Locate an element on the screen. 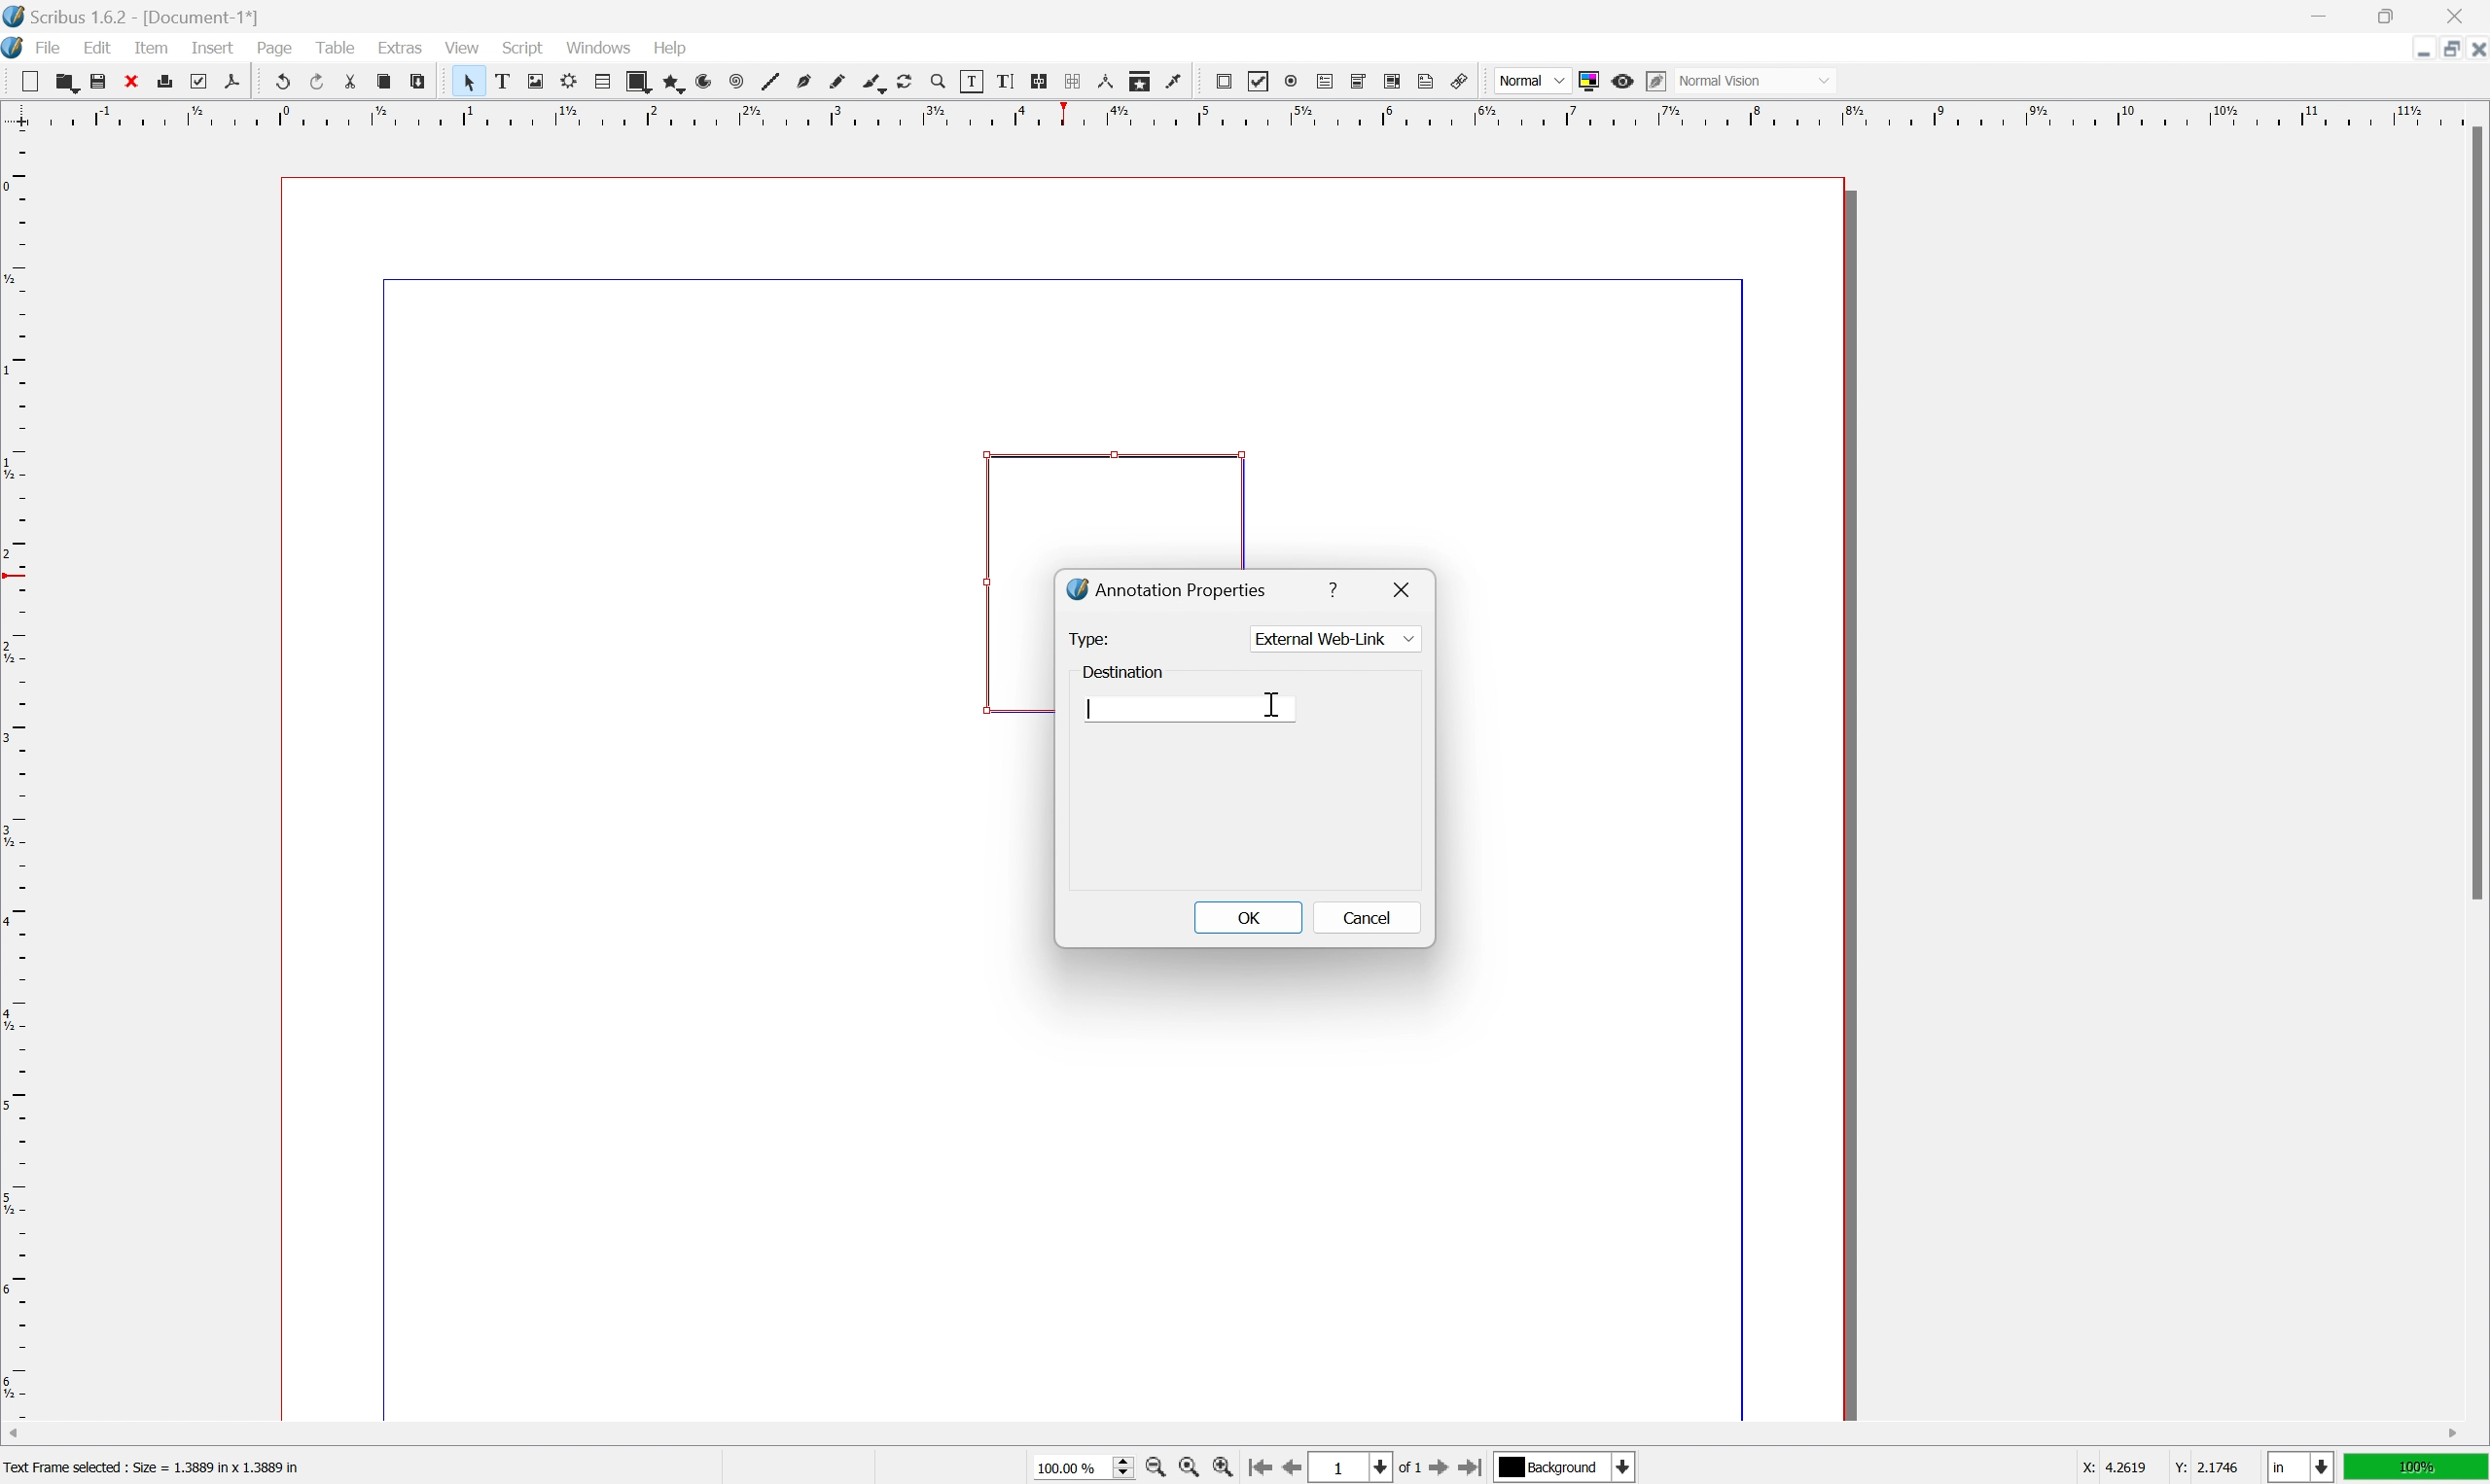 The image size is (2490, 1484). type: is located at coordinates (1093, 640).